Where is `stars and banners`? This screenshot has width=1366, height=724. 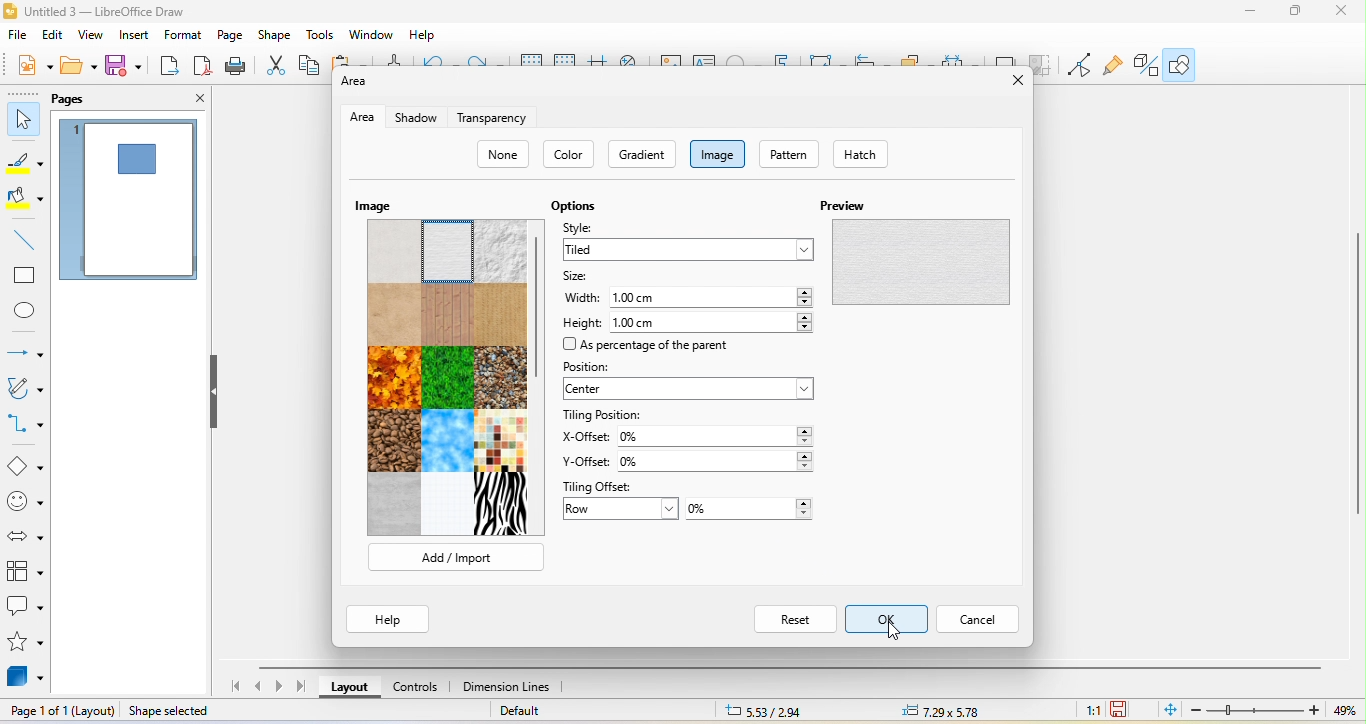
stars and banners is located at coordinates (25, 643).